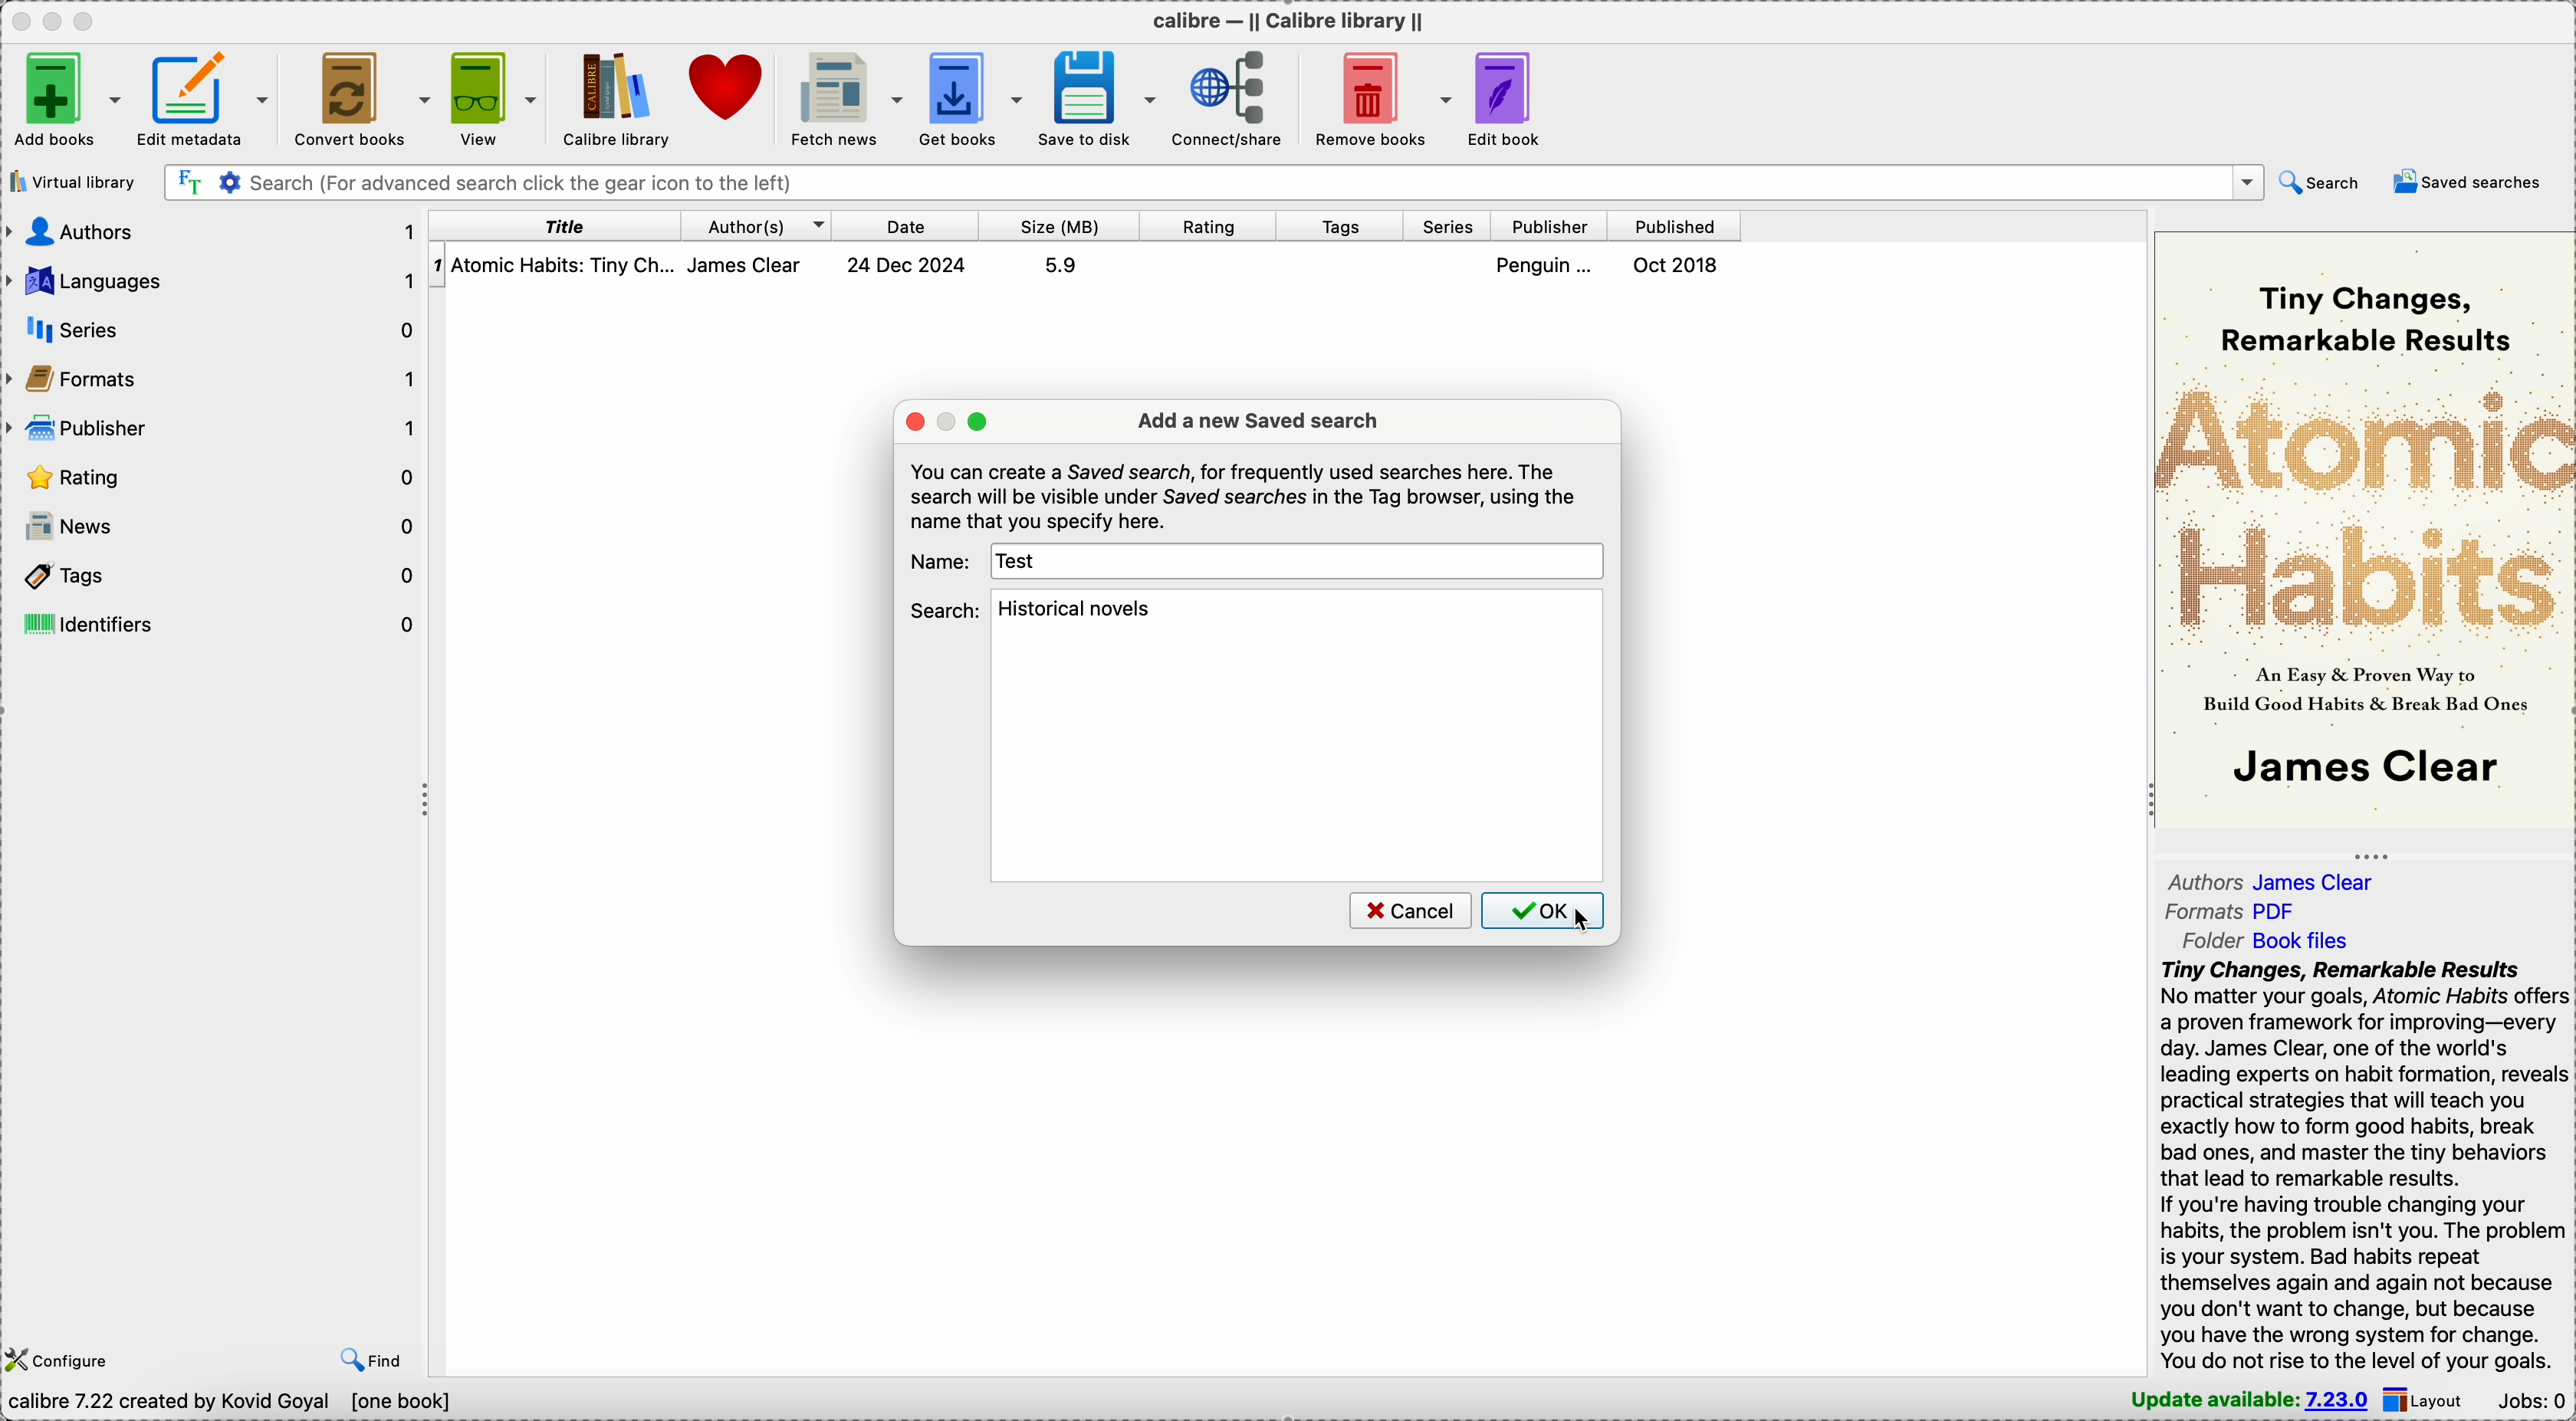  Describe the element at coordinates (1060, 265) in the screenshot. I see `5.9` at that location.